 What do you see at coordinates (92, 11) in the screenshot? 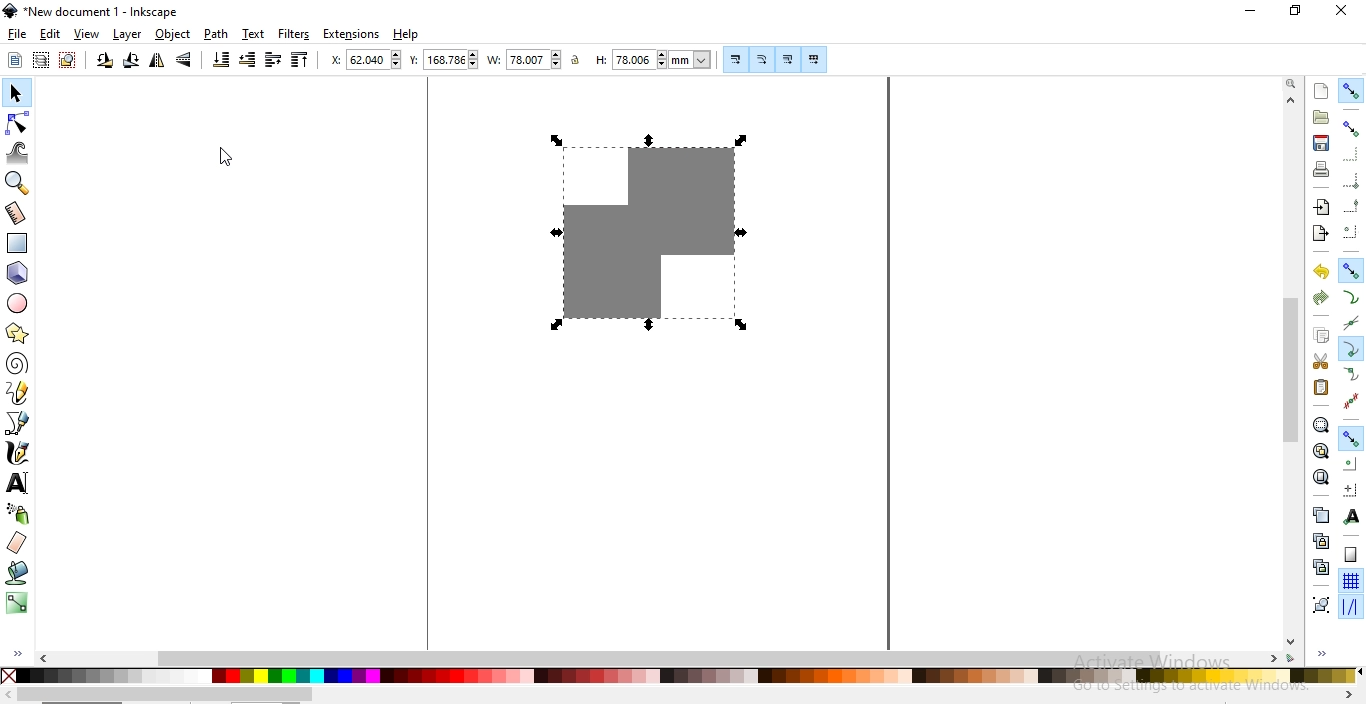
I see `new document 1 - Inkscape` at bounding box center [92, 11].